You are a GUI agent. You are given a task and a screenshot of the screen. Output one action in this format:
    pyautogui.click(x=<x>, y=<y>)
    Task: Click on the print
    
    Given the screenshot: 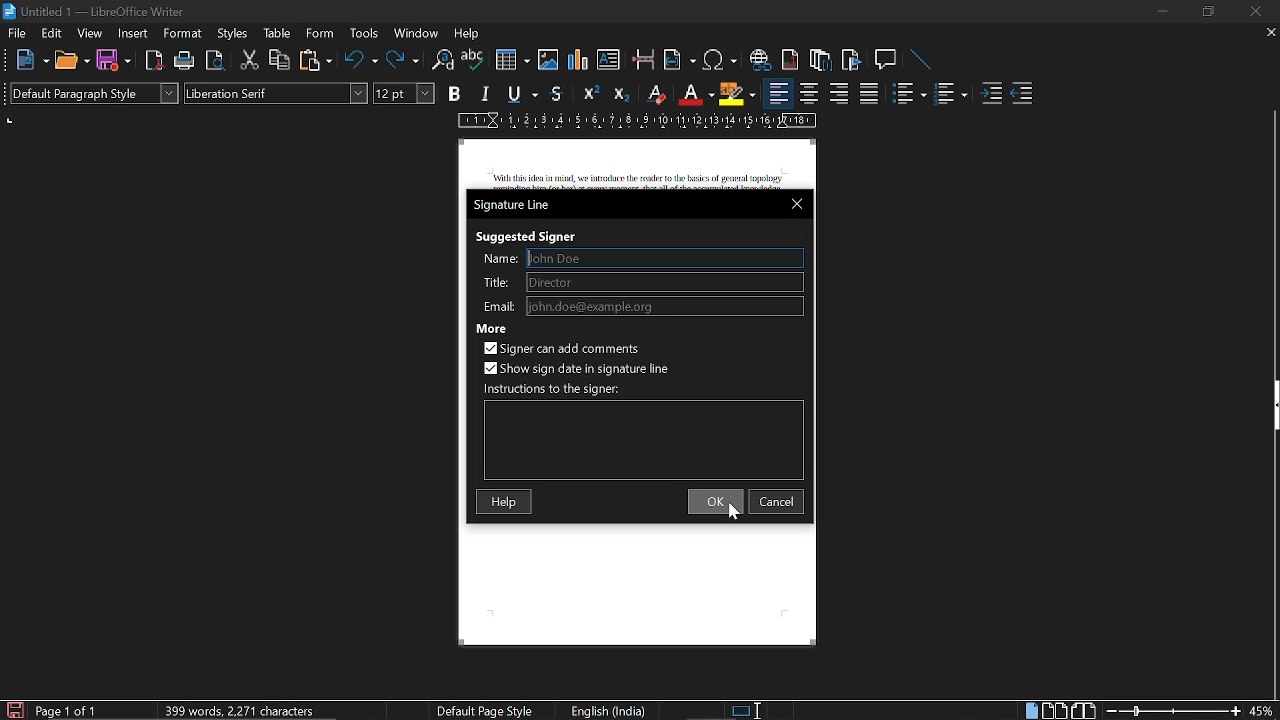 What is the action you would take?
    pyautogui.click(x=185, y=60)
    